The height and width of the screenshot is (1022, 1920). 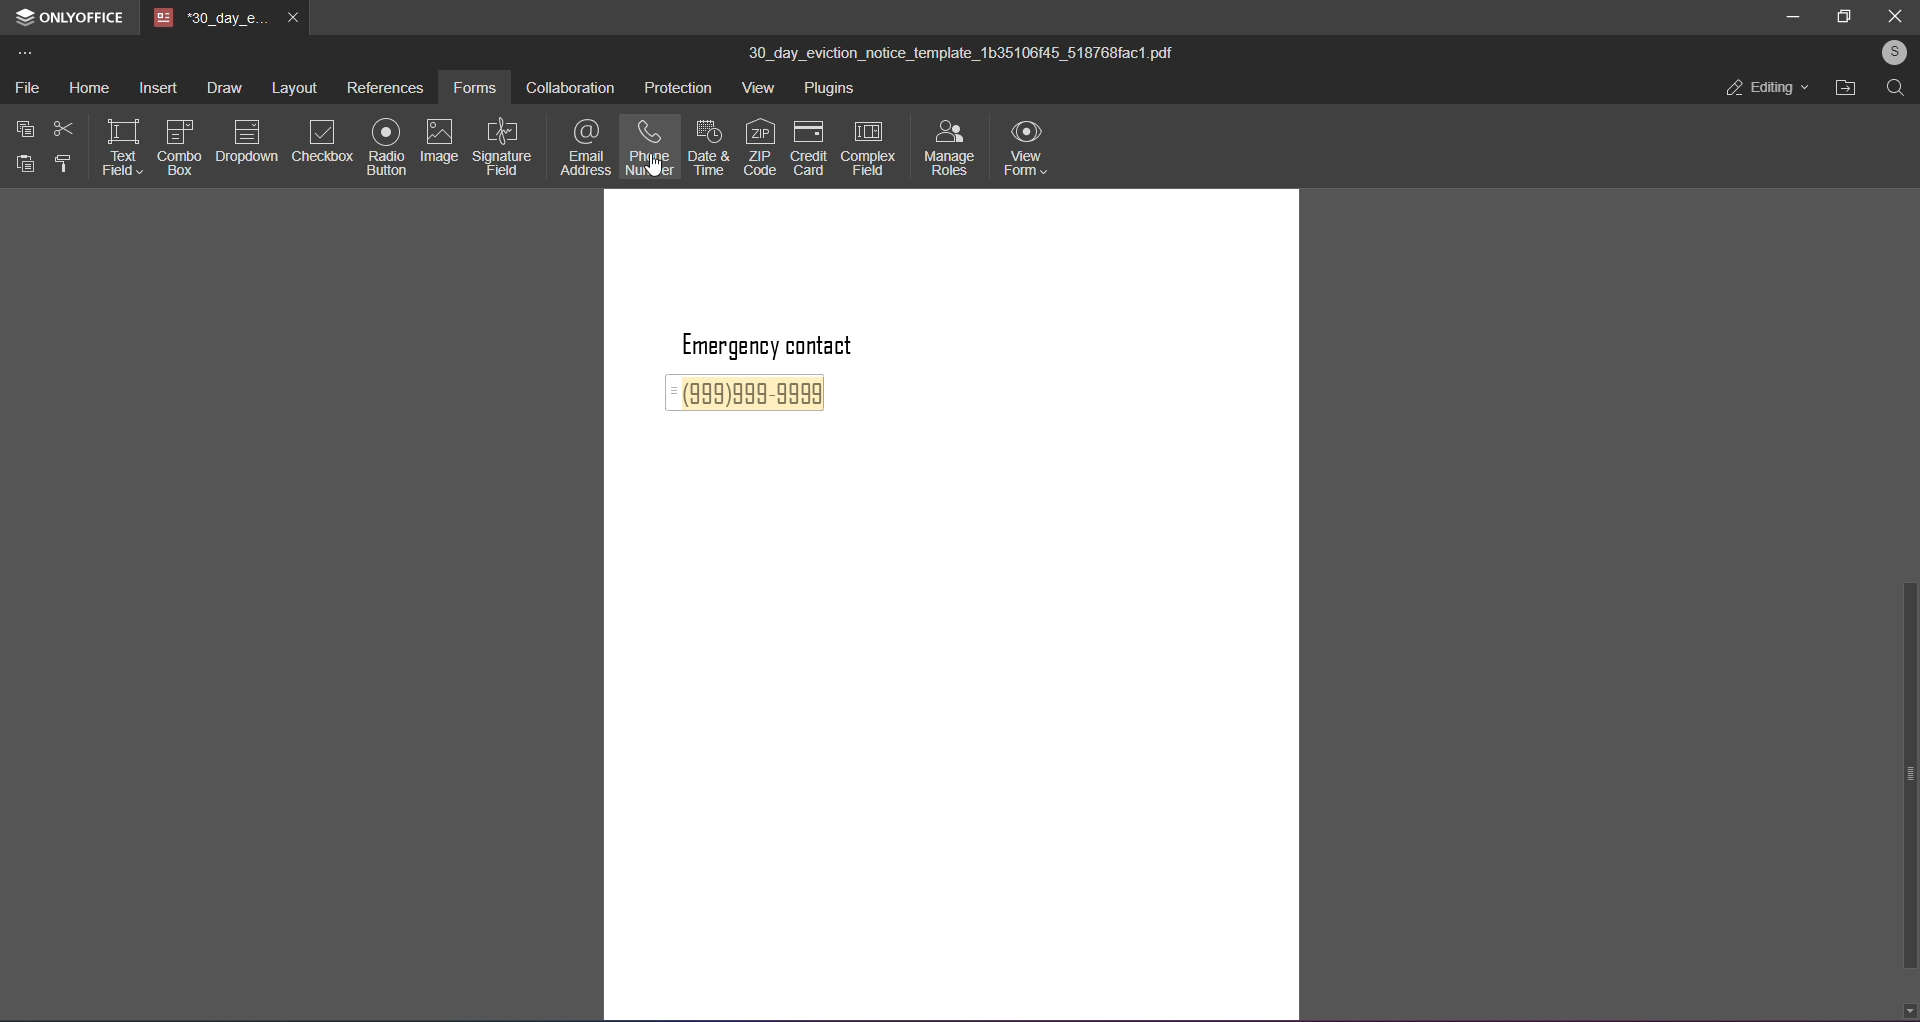 I want to click on up, so click(x=1906, y=114).